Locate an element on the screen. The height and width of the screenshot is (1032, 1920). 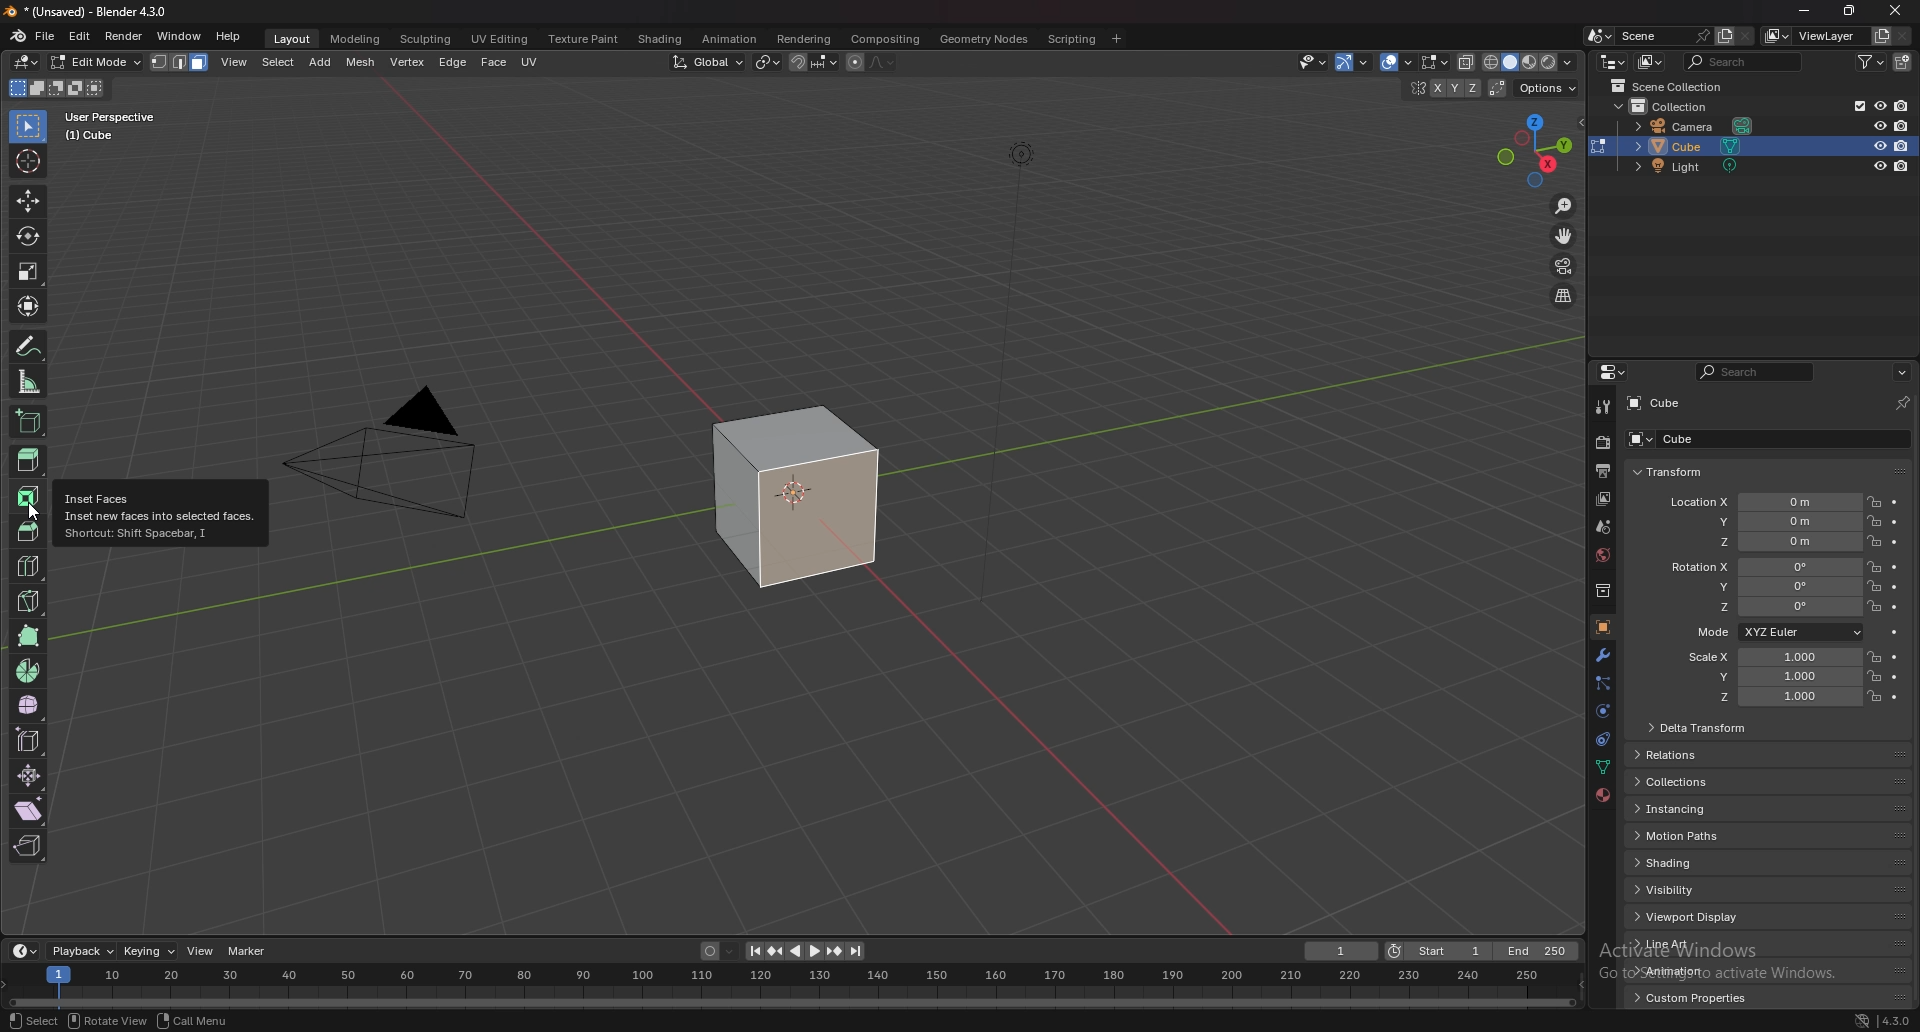
hide in viewport is located at coordinates (1877, 146).